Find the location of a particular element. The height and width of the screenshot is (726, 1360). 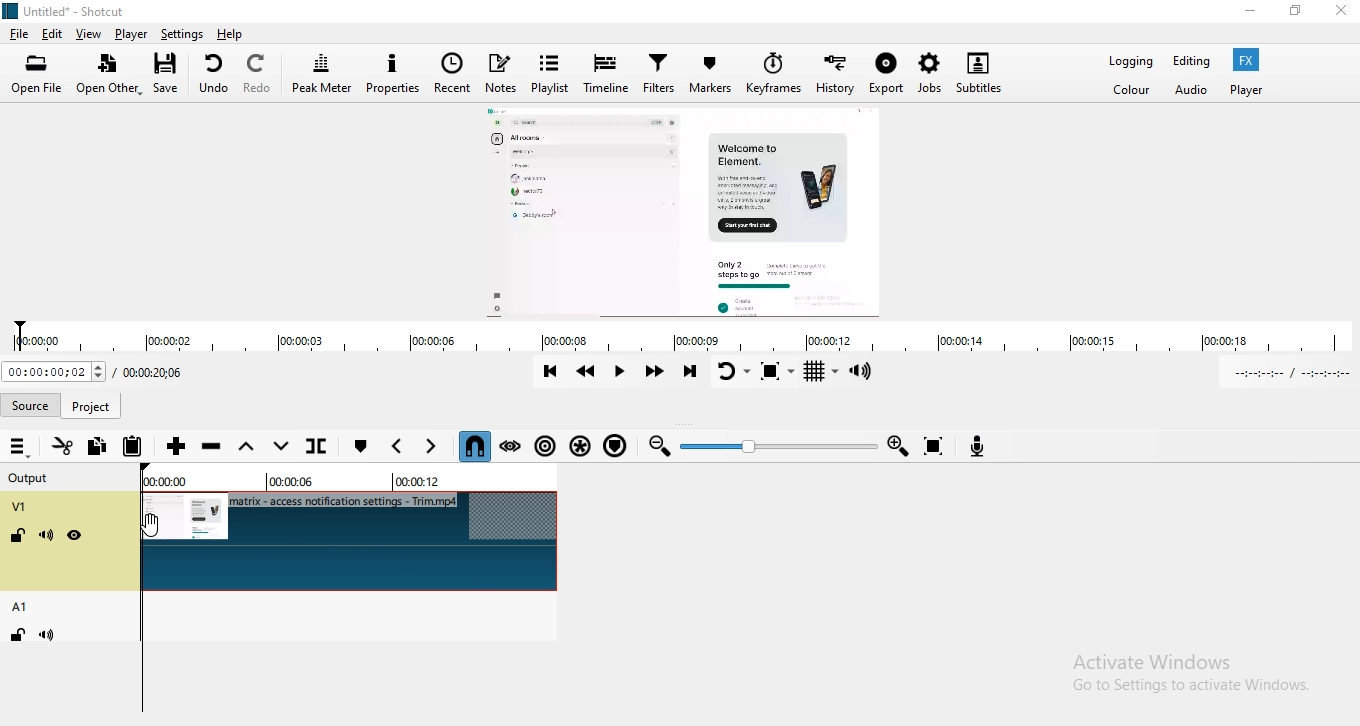

Zoom timeline to fit is located at coordinates (937, 446).